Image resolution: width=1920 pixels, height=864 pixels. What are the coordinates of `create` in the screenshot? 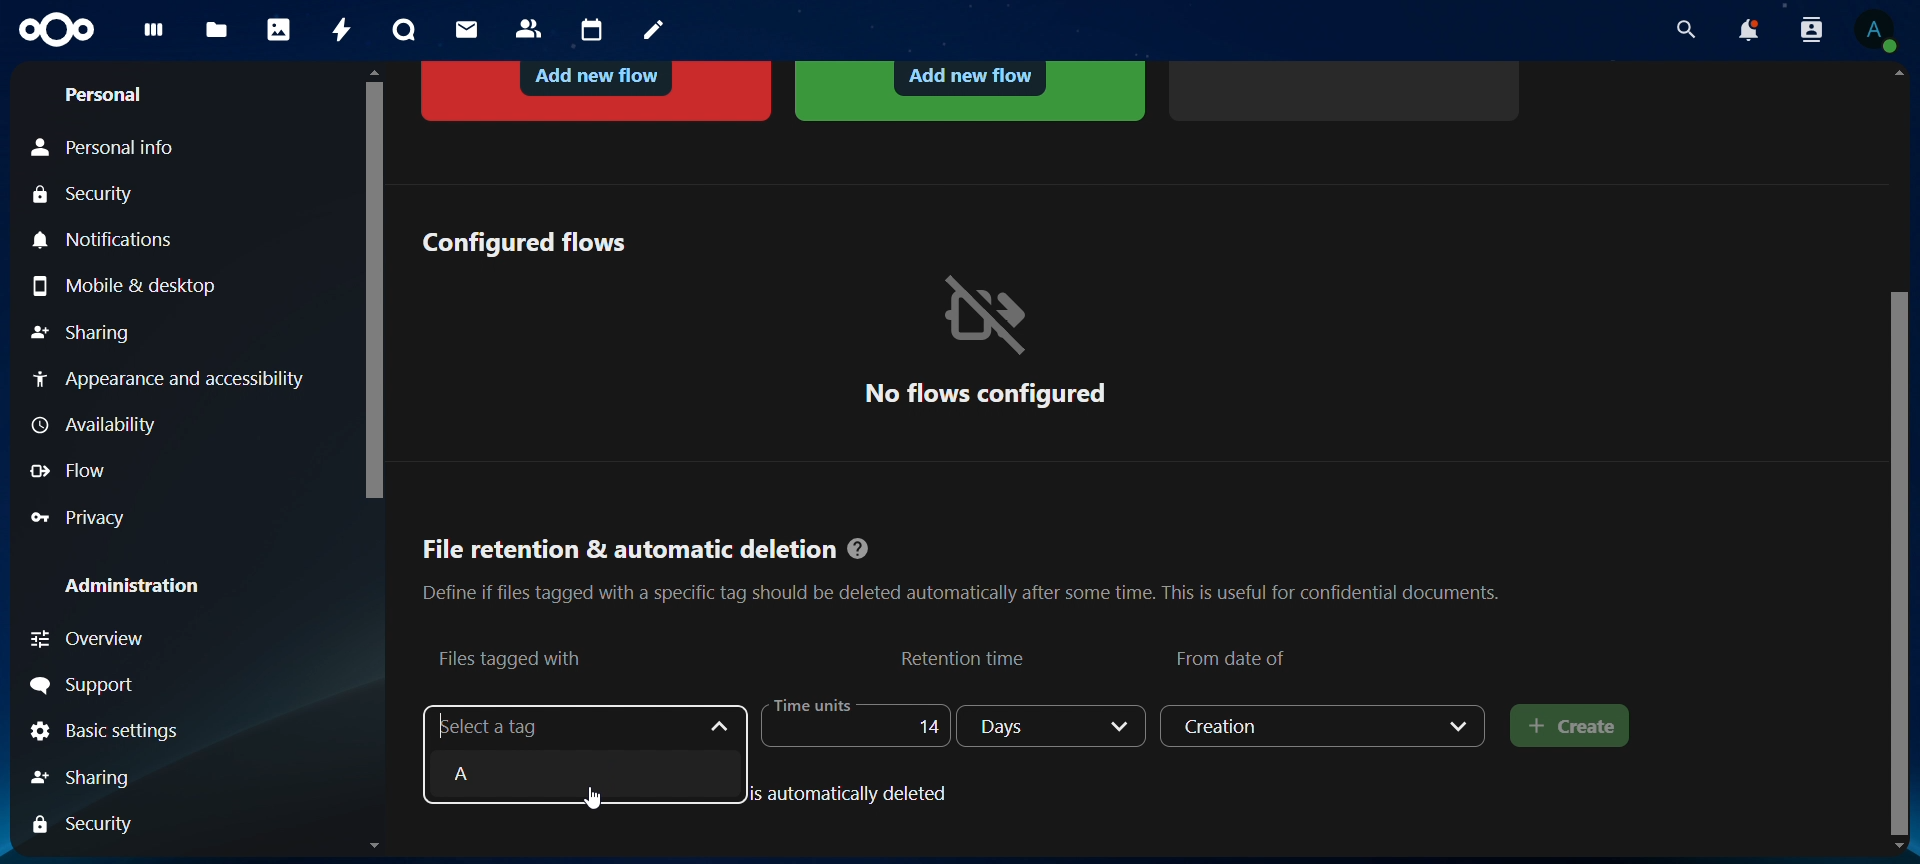 It's located at (1571, 727).